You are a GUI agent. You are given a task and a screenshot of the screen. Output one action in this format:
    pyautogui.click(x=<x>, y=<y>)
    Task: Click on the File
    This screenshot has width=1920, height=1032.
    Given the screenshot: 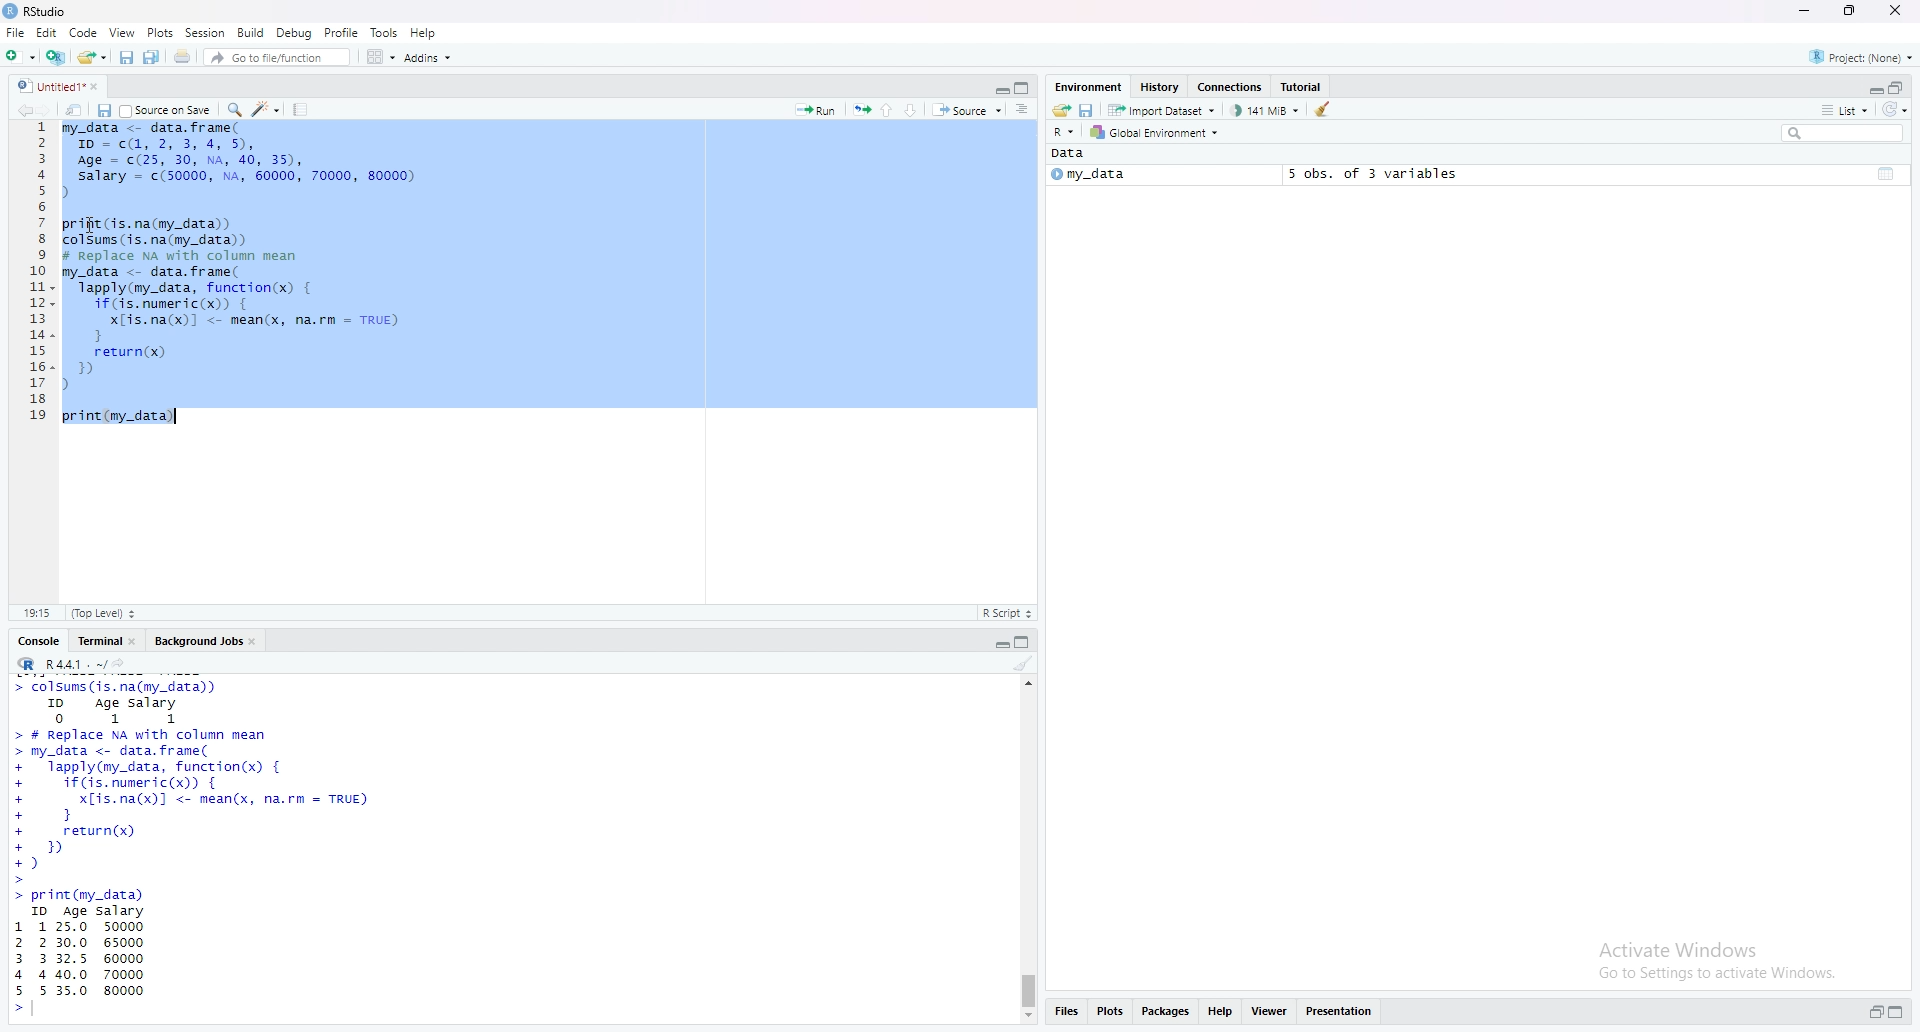 What is the action you would take?
    pyautogui.click(x=17, y=32)
    